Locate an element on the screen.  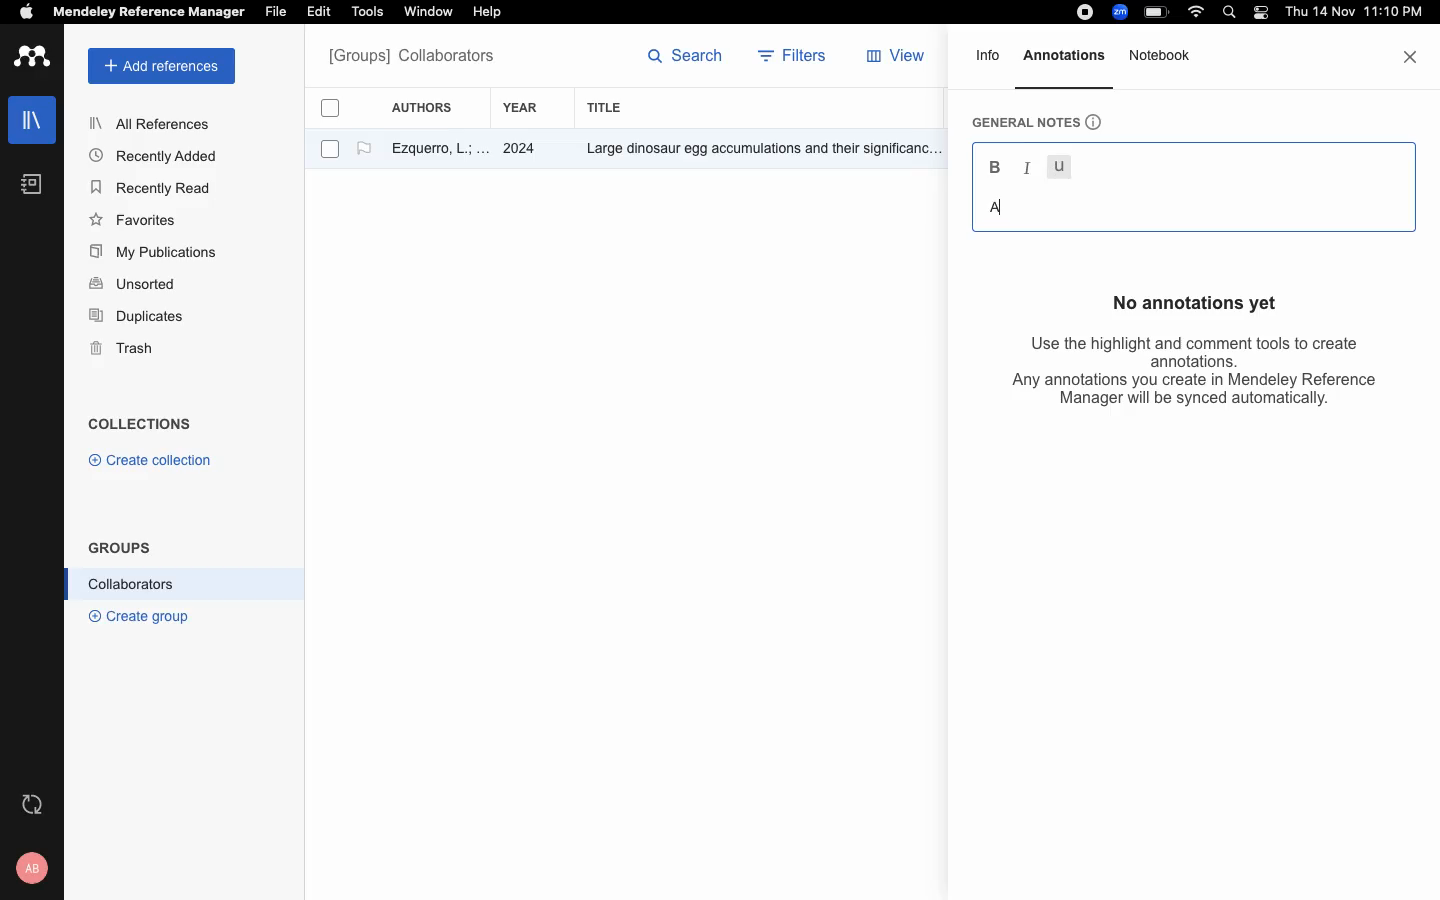
wifi is located at coordinates (1199, 12).